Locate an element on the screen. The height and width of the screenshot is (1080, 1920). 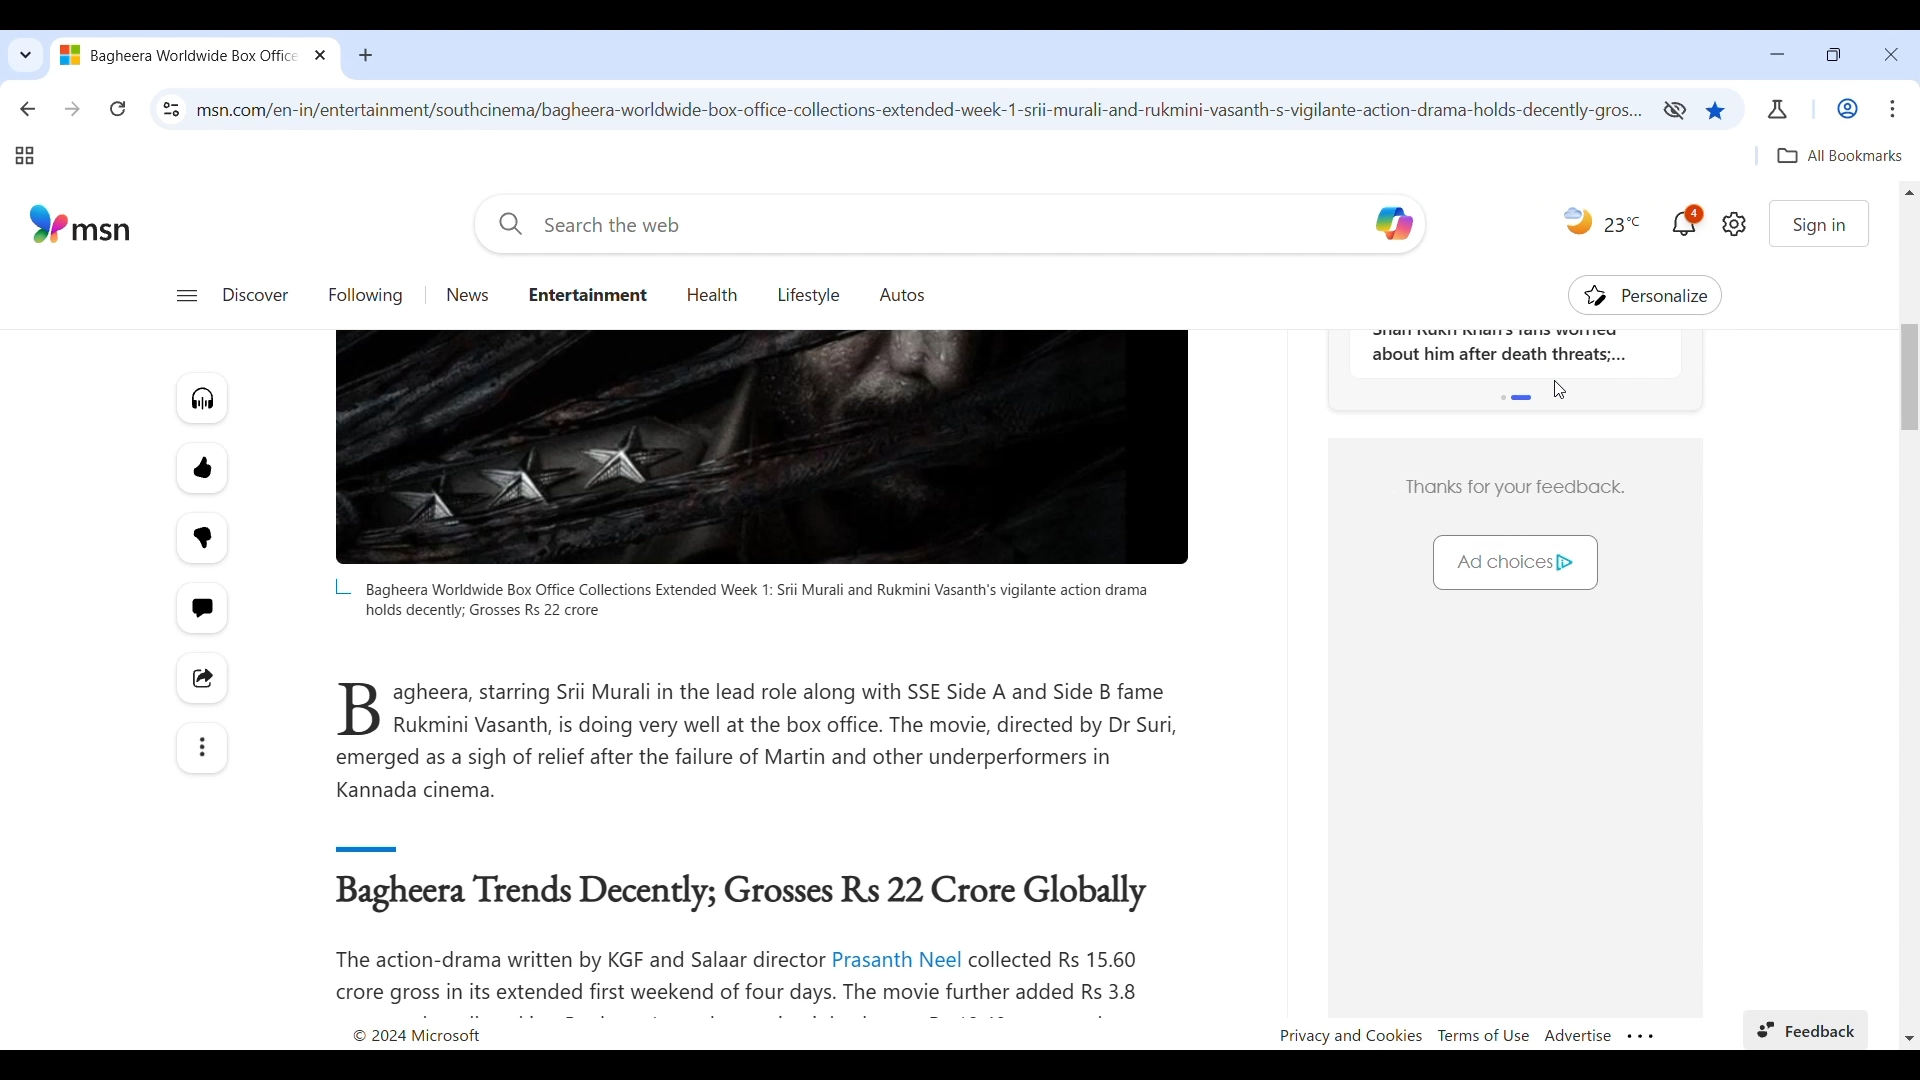
Share this story is located at coordinates (202, 678).